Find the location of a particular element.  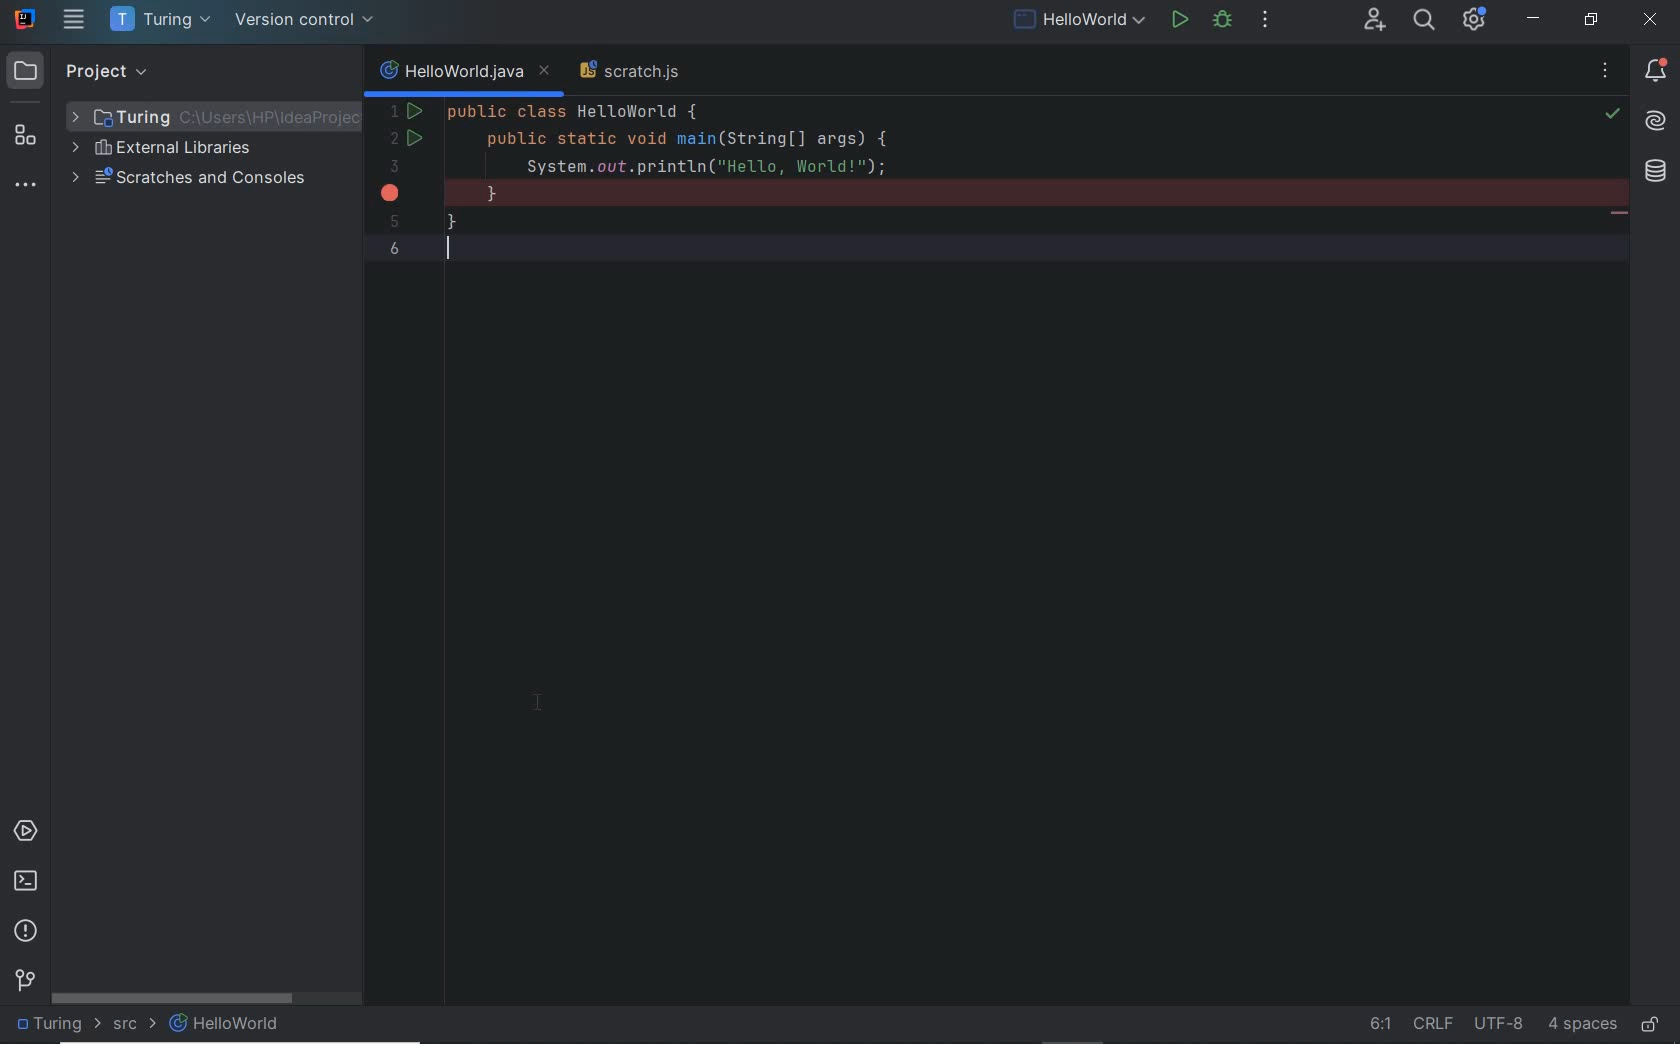

run is located at coordinates (1182, 21).